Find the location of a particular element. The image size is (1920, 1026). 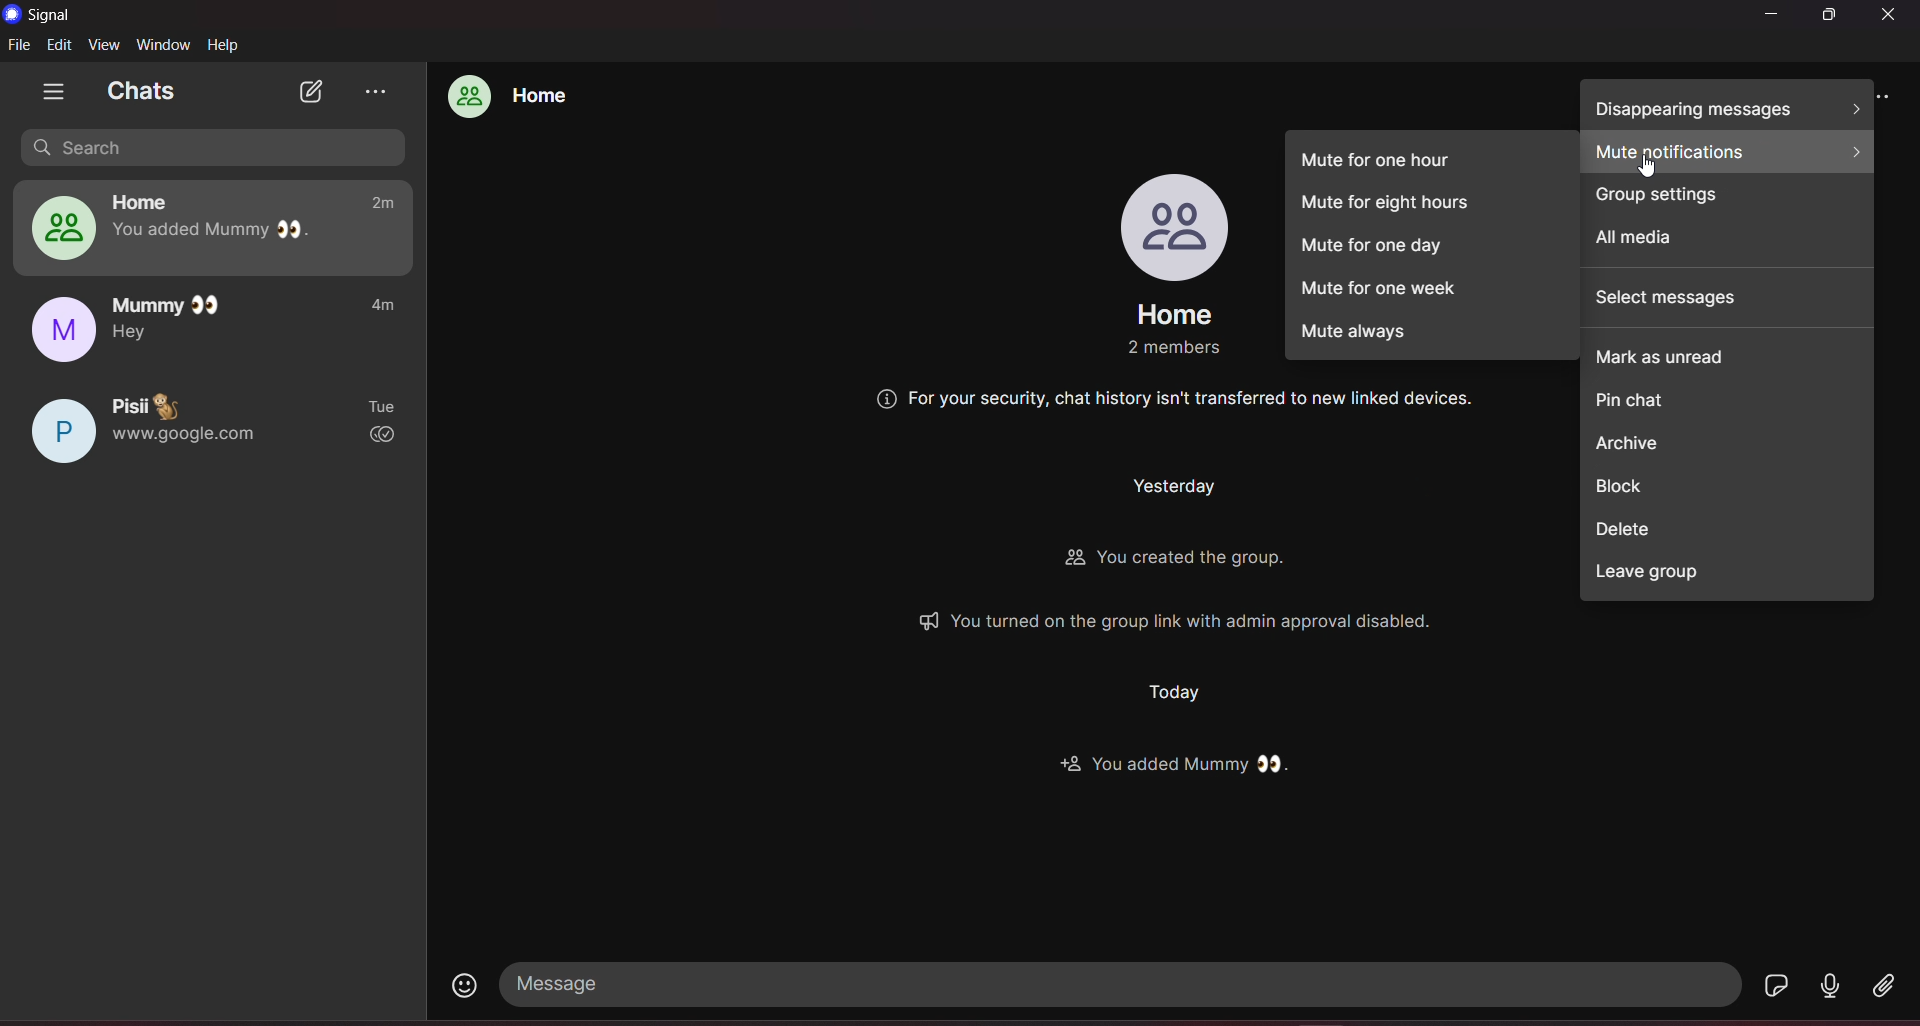

show tabs is located at coordinates (52, 92).